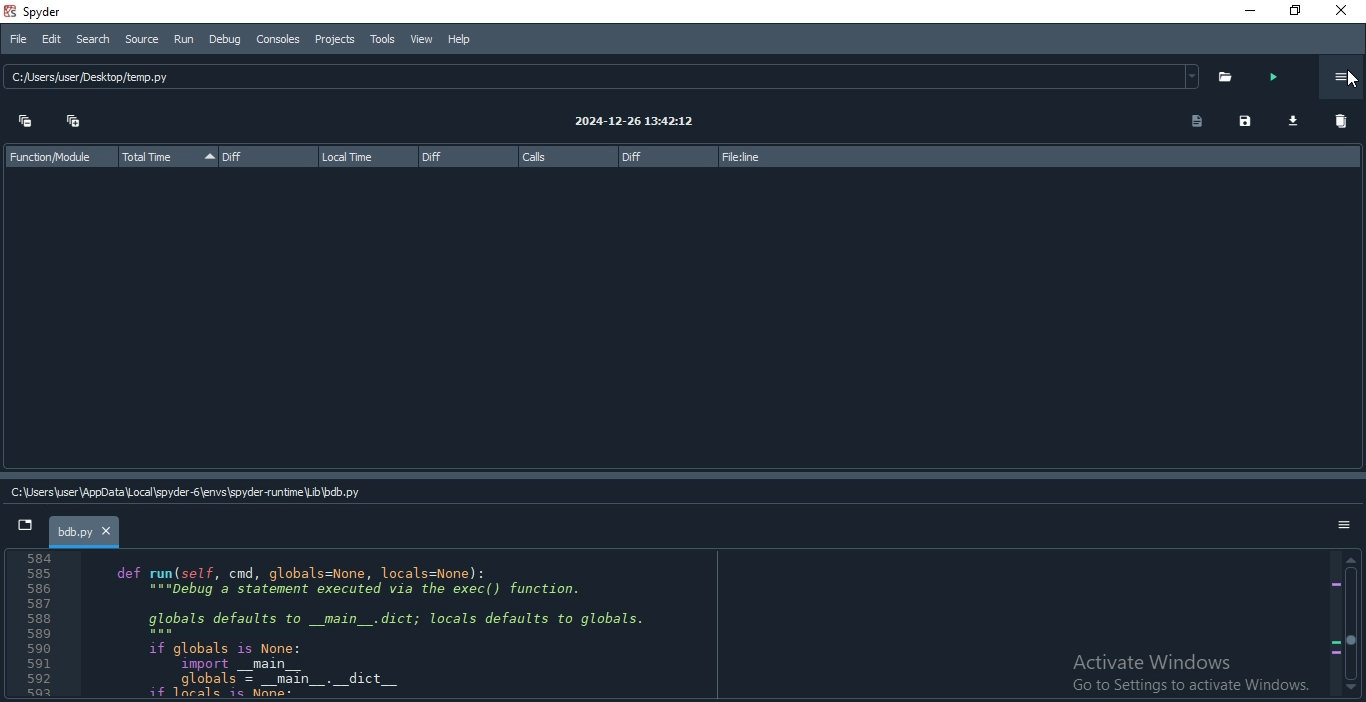  What do you see at coordinates (268, 156) in the screenshot?
I see `Diff` at bounding box center [268, 156].